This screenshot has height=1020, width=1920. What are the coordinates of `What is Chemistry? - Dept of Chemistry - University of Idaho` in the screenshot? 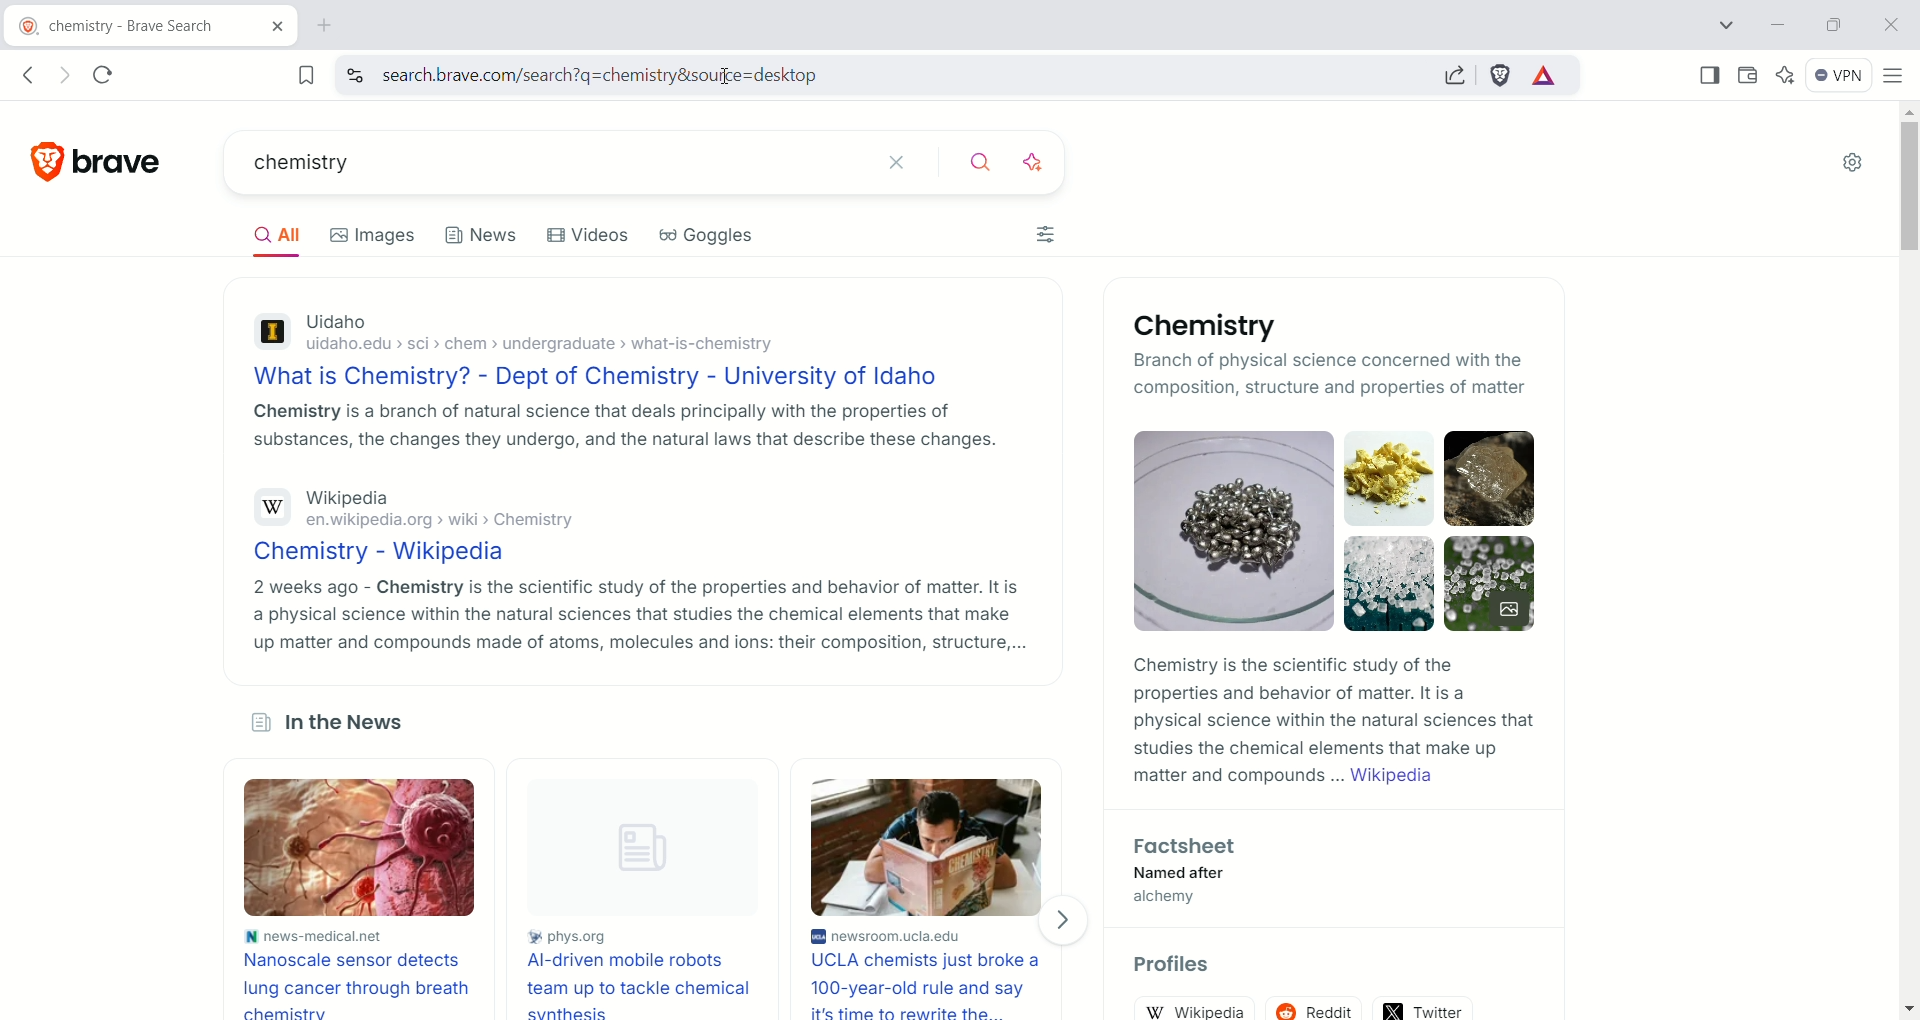 It's located at (604, 376).